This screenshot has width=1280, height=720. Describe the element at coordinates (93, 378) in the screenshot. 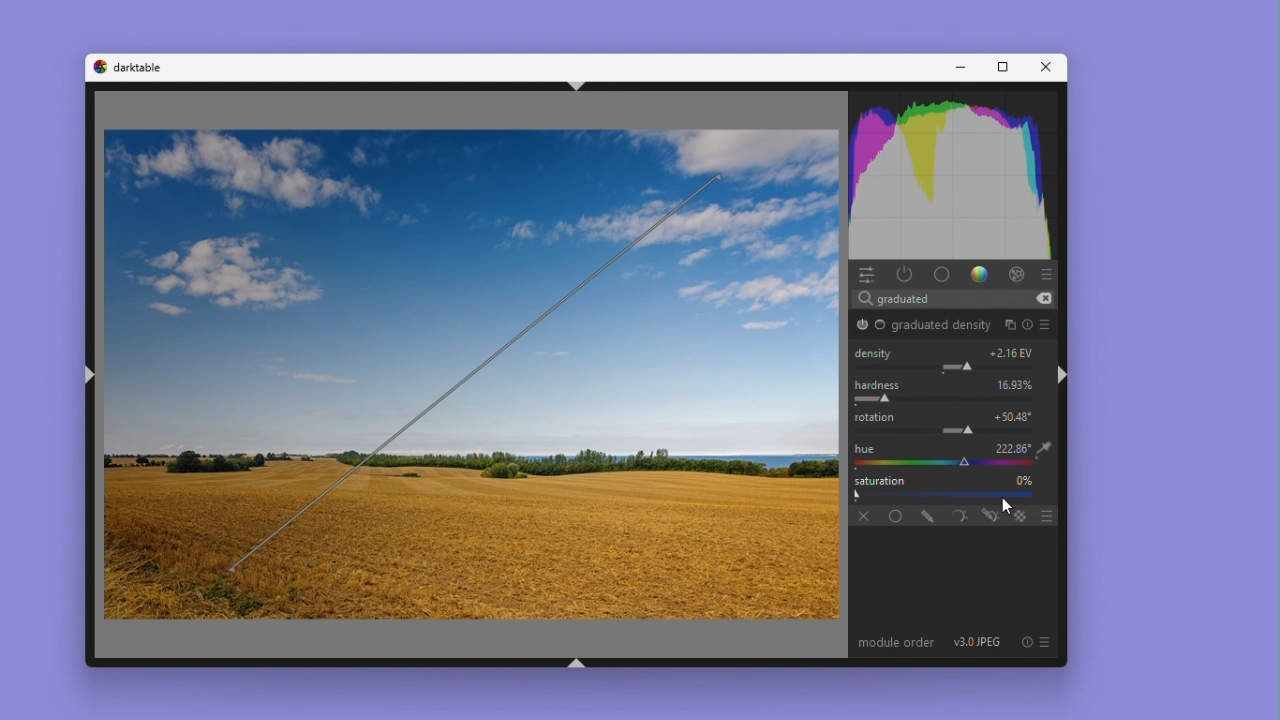

I see `shift+ctrl+l` at that location.